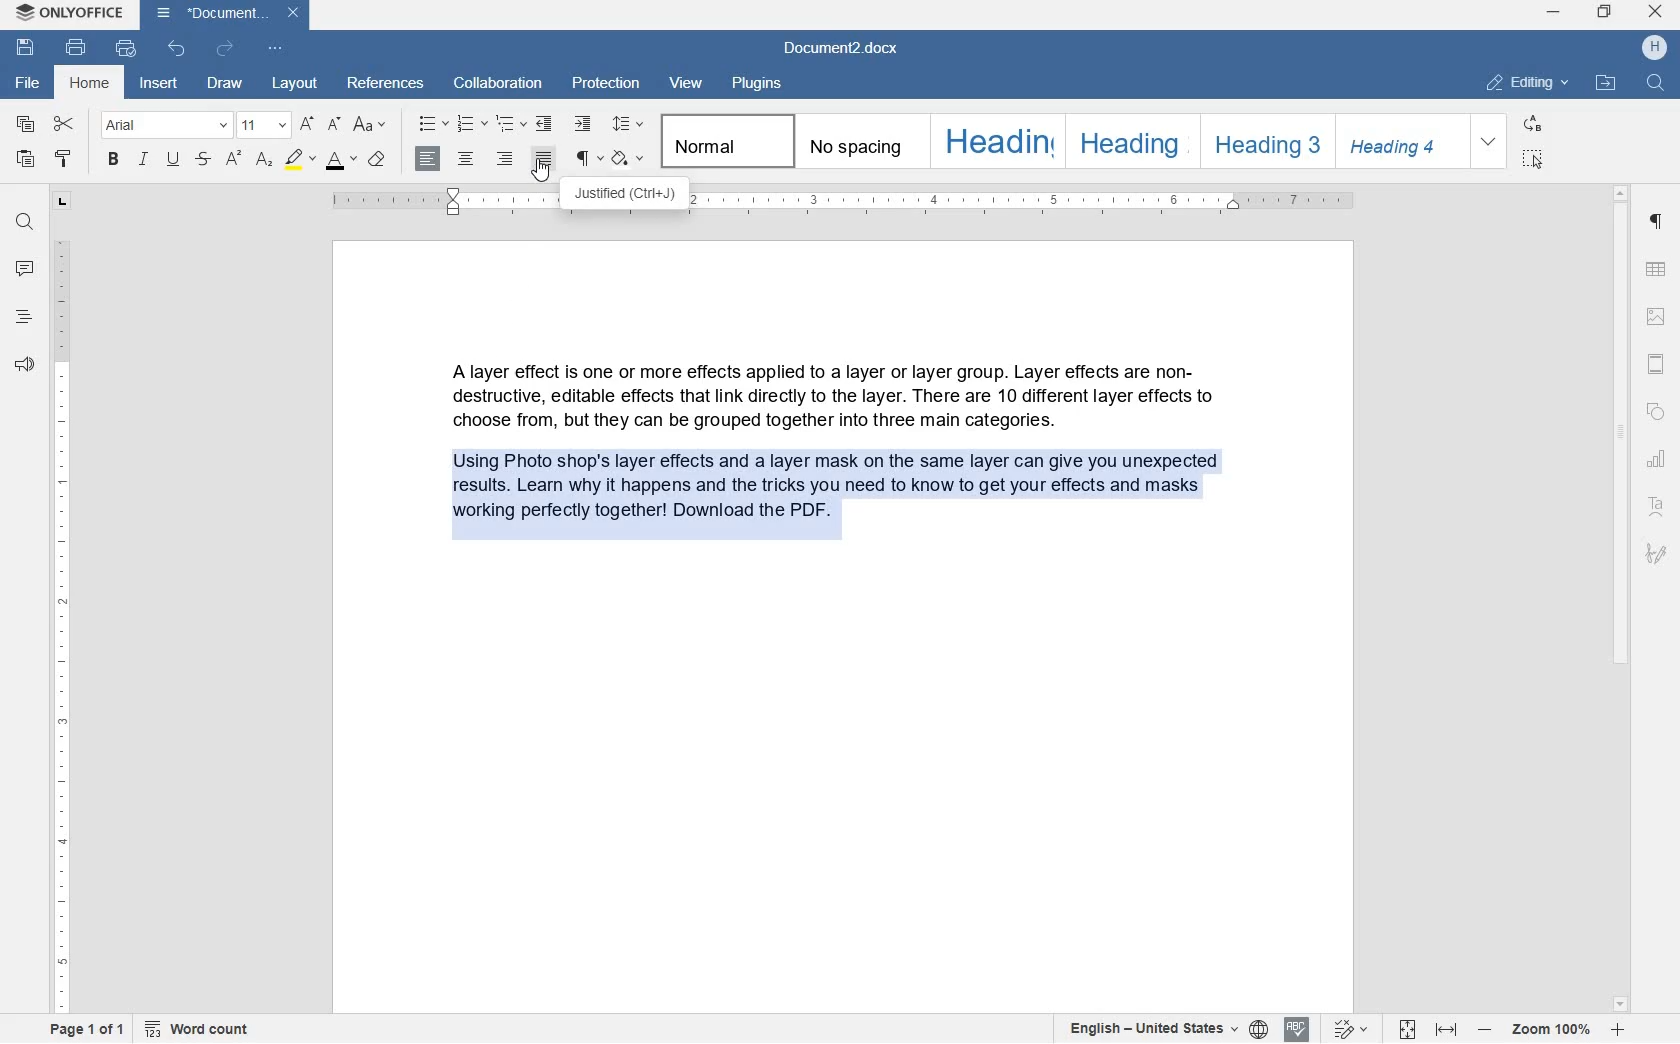 This screenshot has width=1680, height=1044. Describe the element at coordinates (226, 16) in the screenshot. I see `DOCUMENT2.DOCX` at that location.